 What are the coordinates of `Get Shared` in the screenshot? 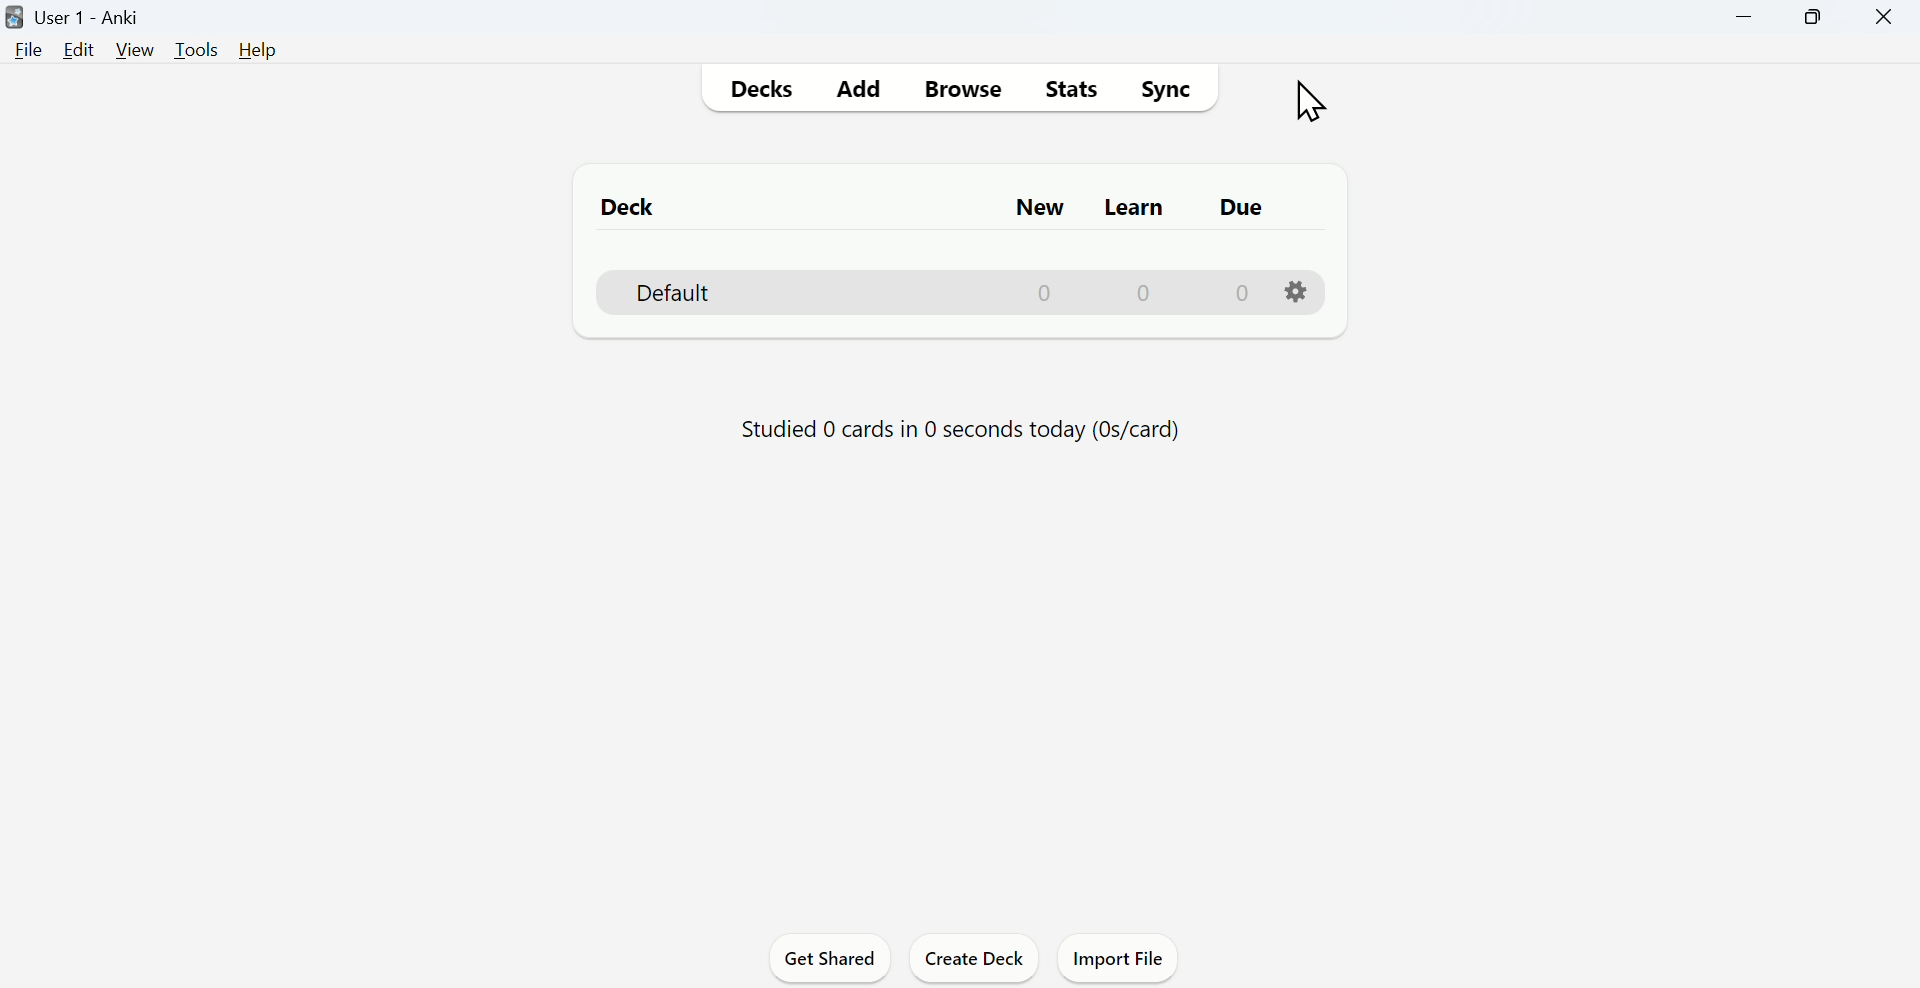 It's located at (828, 960).